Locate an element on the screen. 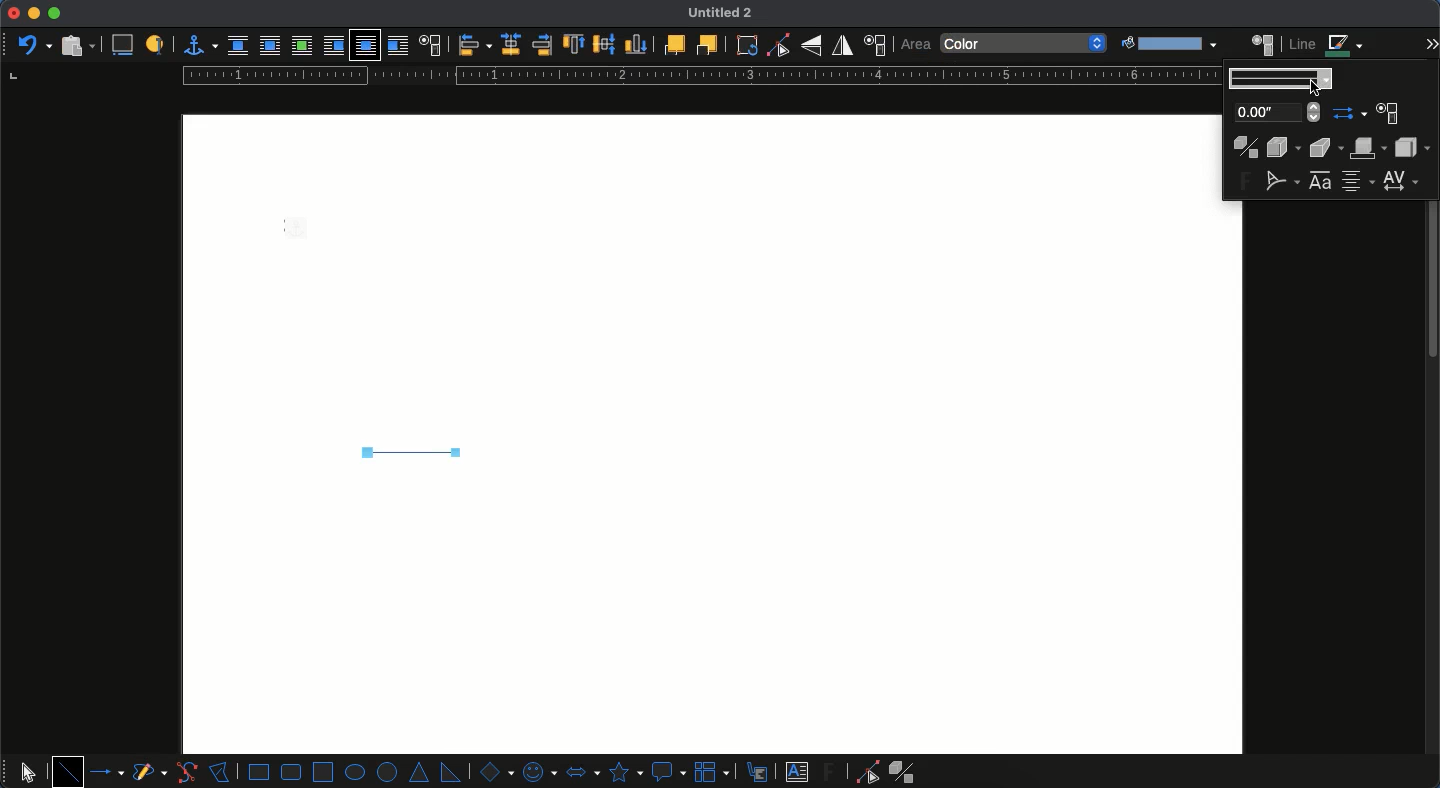  footwork alignment is located at coordinates (1359, 182).